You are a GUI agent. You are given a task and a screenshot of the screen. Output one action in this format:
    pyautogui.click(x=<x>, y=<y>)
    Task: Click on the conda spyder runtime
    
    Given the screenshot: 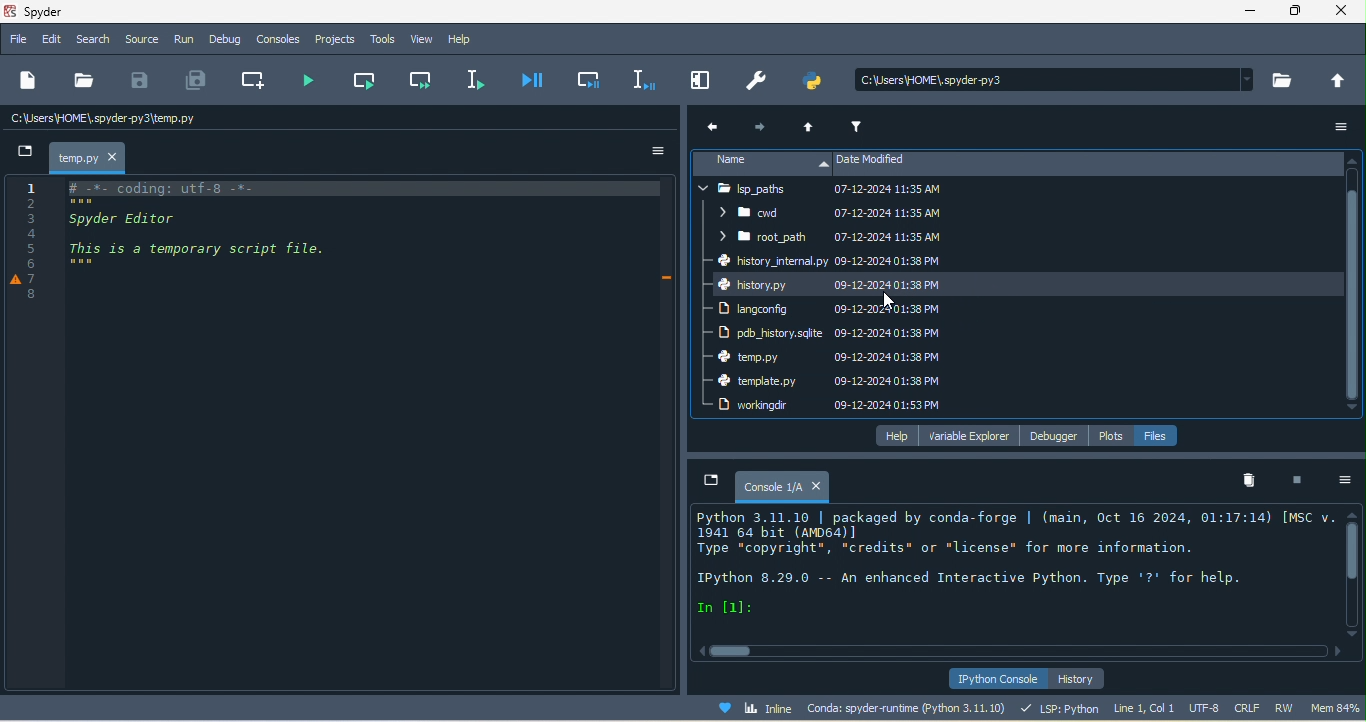 What is the action you would take?
    pyautogui.click(x=857, y=708)
    